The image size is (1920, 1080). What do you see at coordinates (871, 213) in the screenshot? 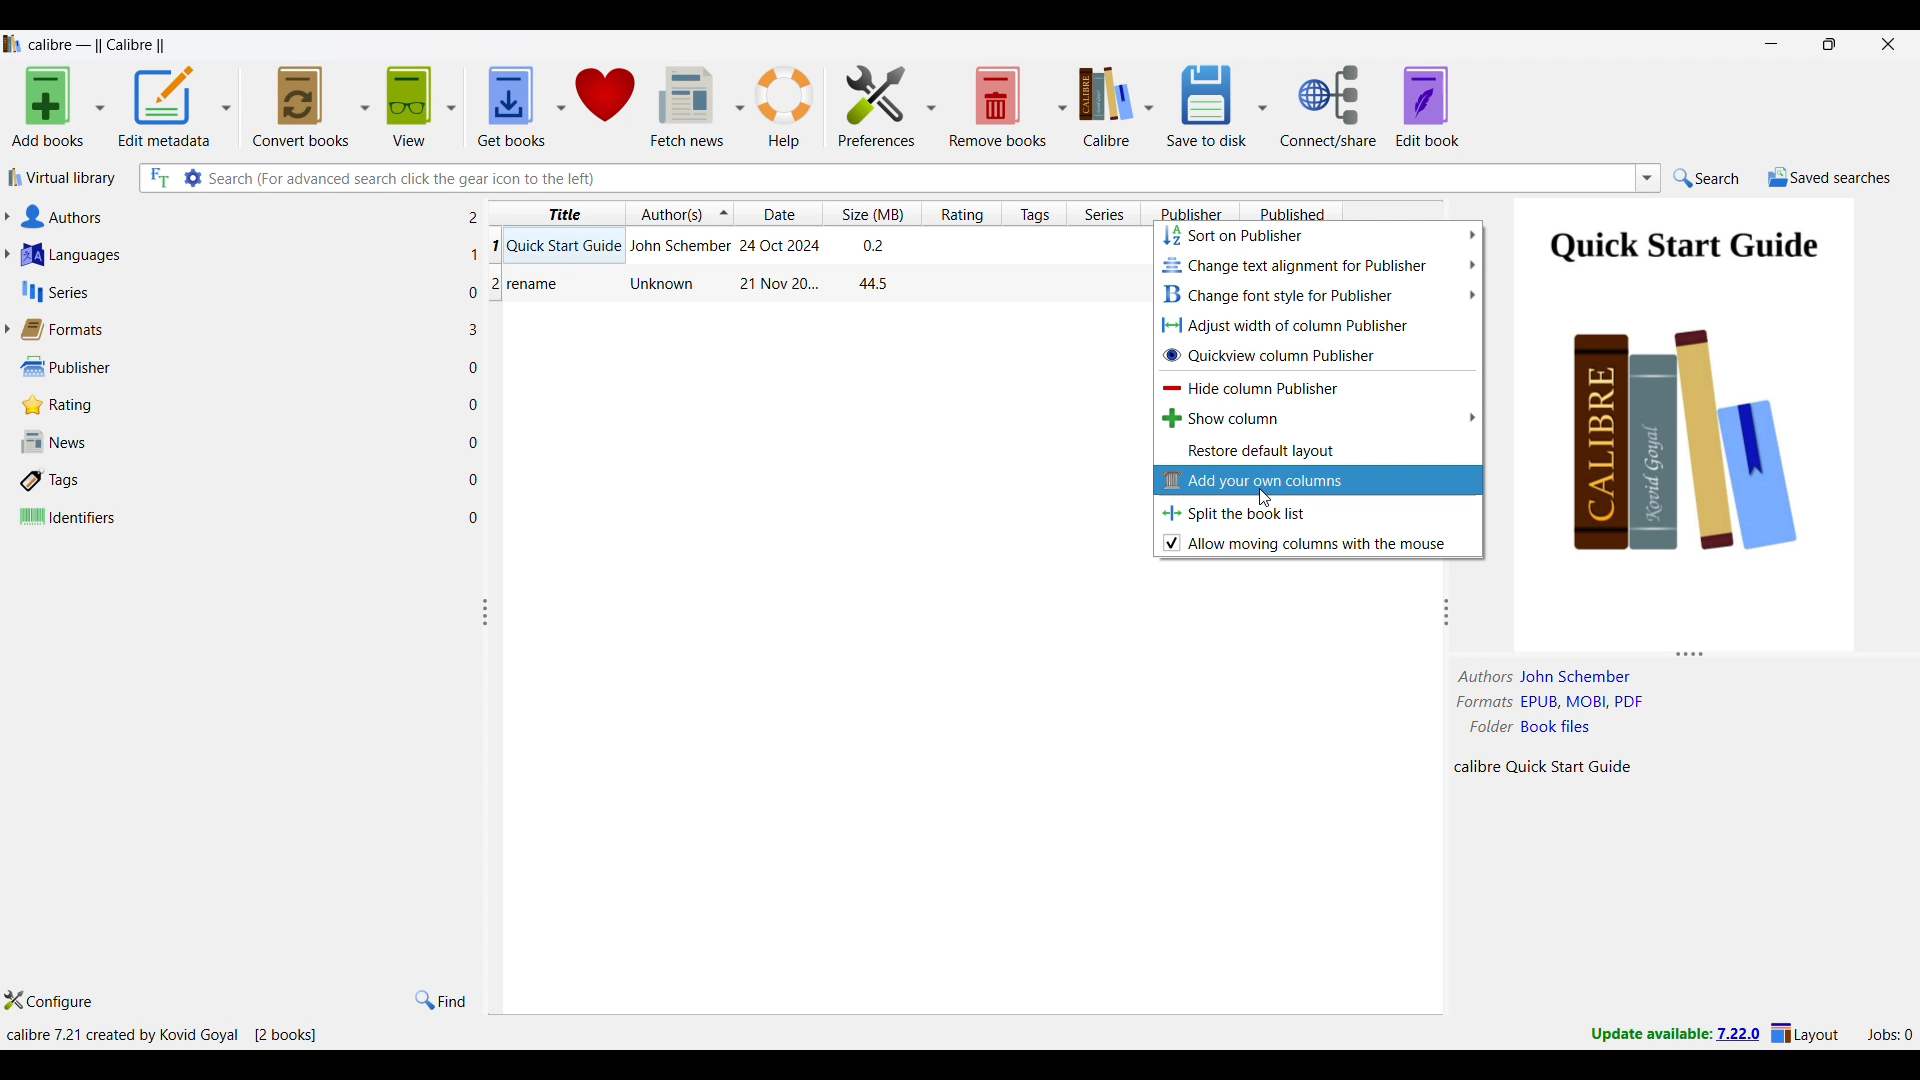
I see `Size column` at bounding box center [871, 213].